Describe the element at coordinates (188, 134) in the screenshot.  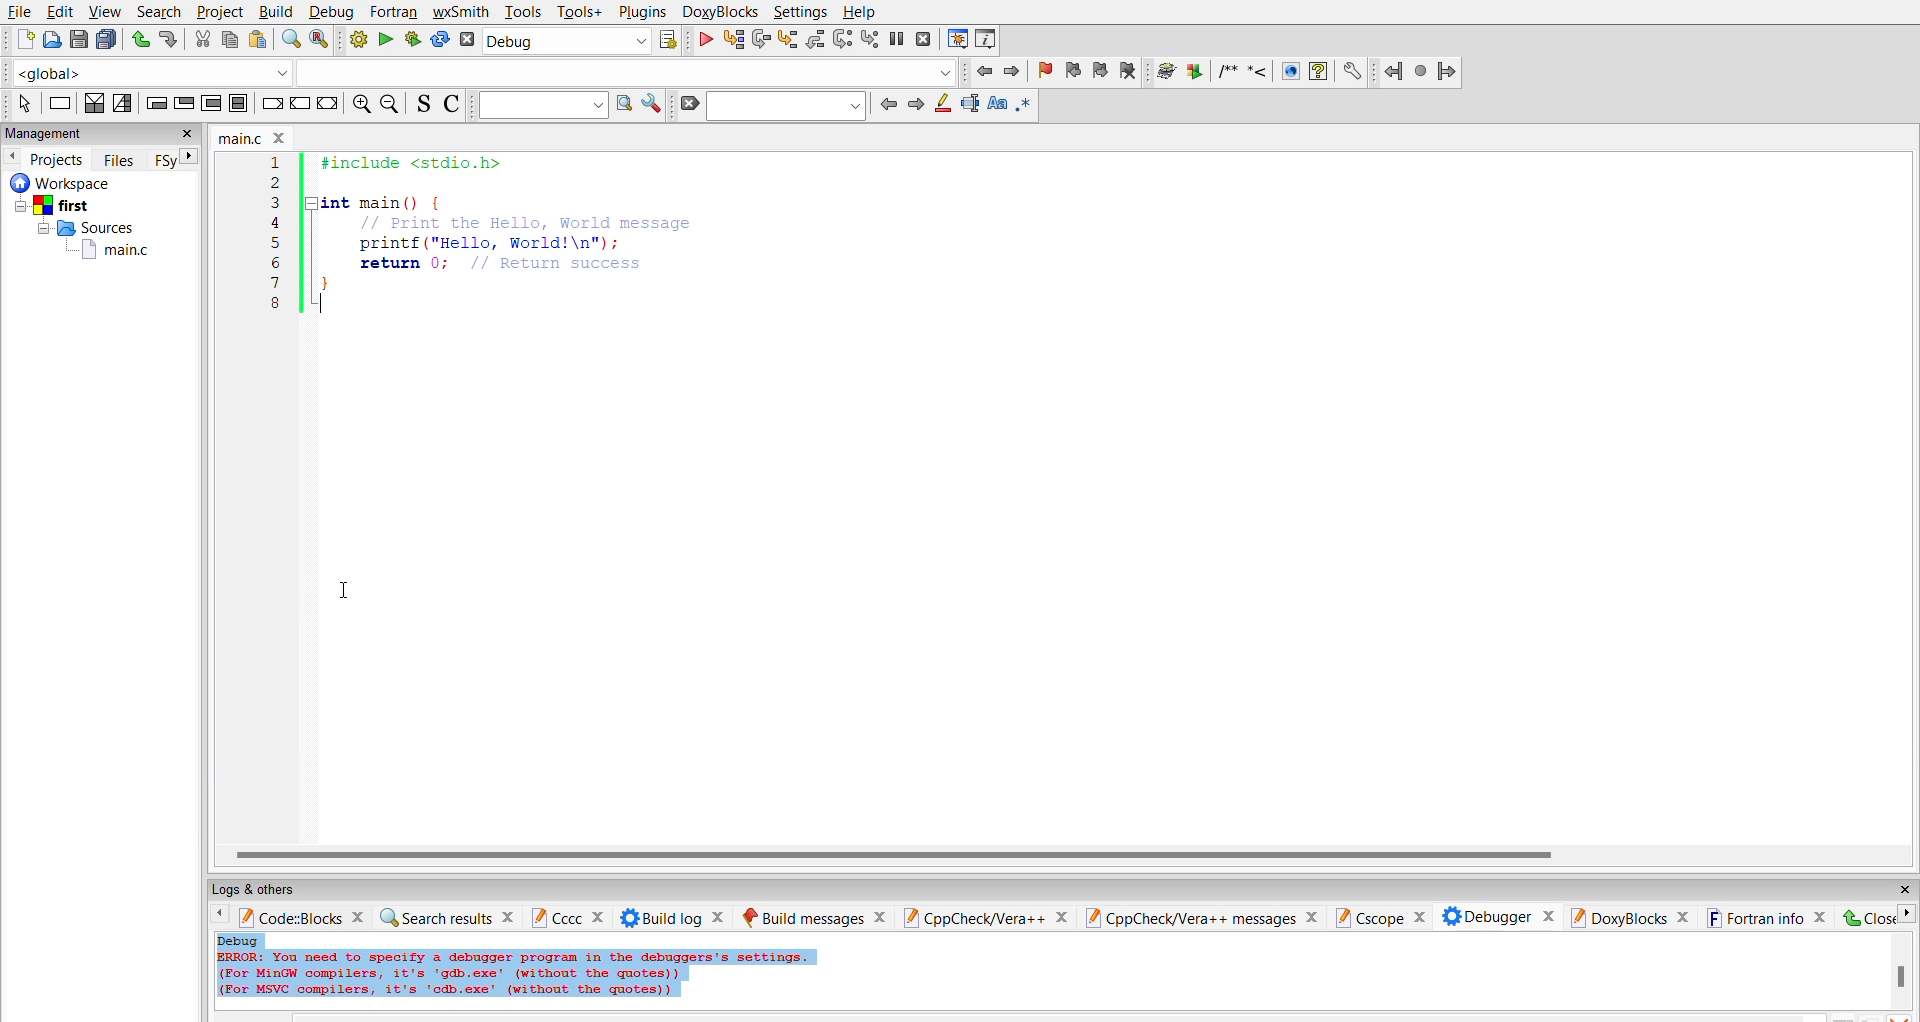
I see `close` at that location.